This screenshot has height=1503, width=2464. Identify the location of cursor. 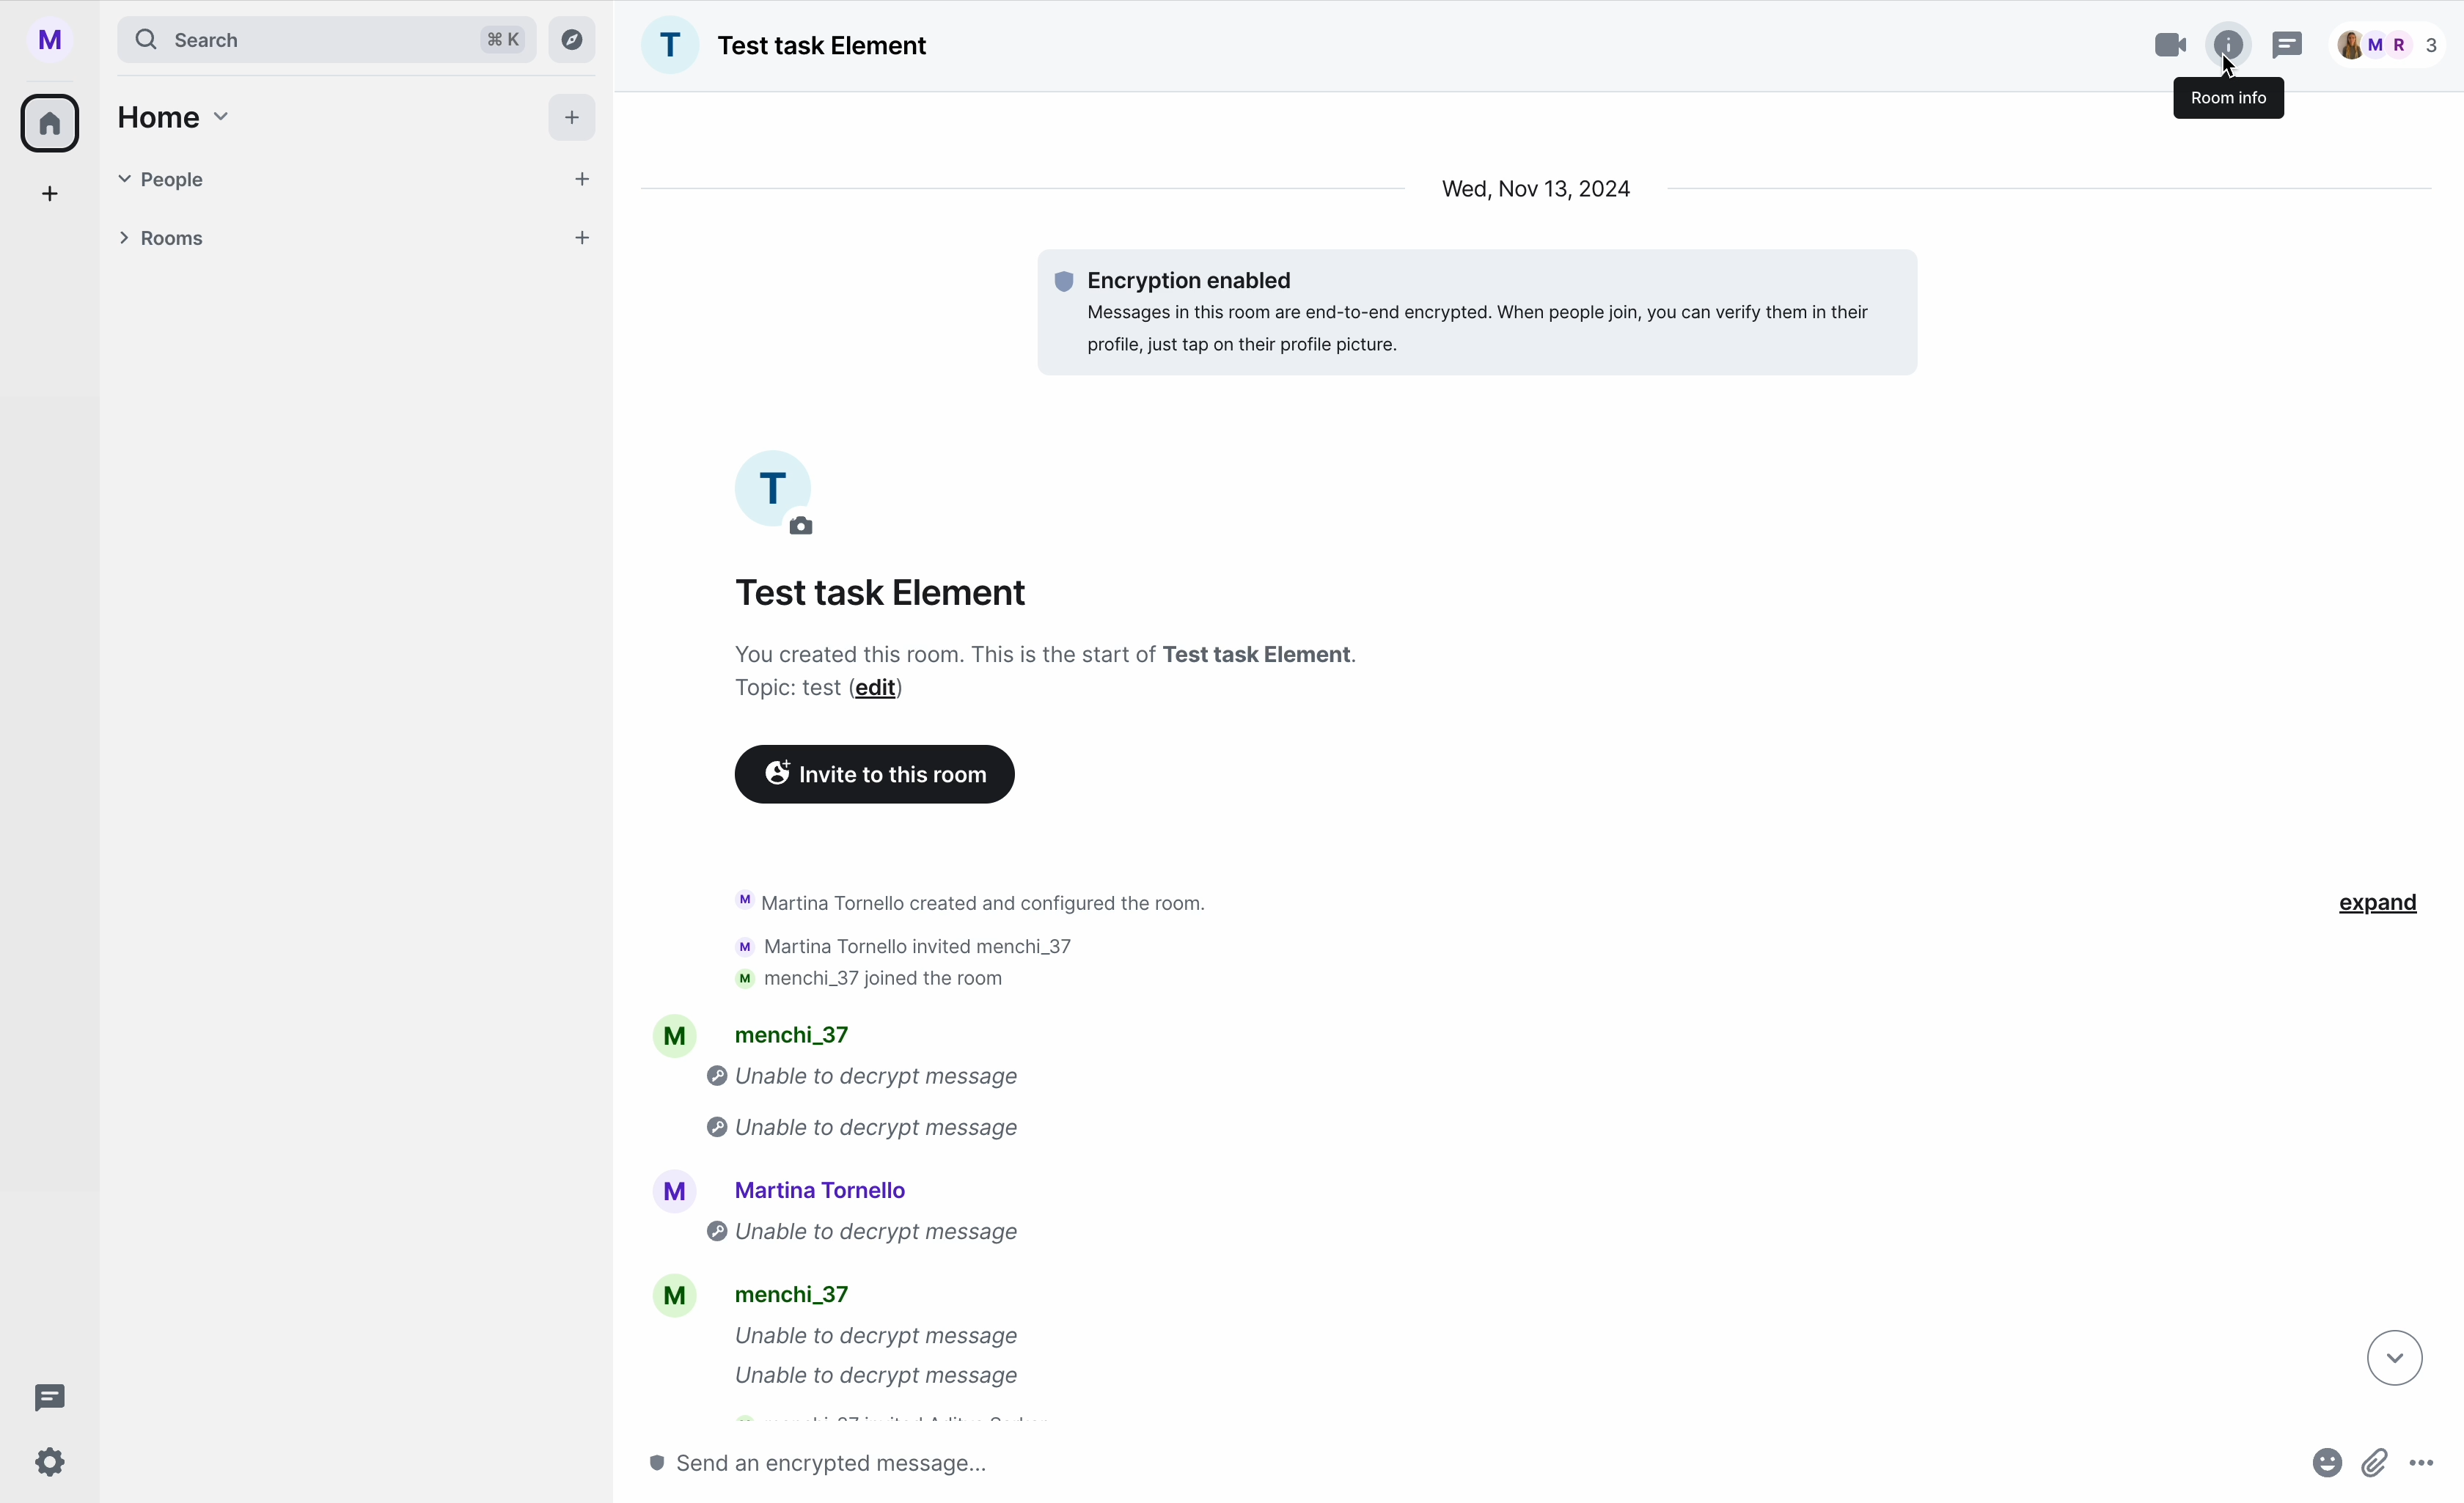
(2230, 69).